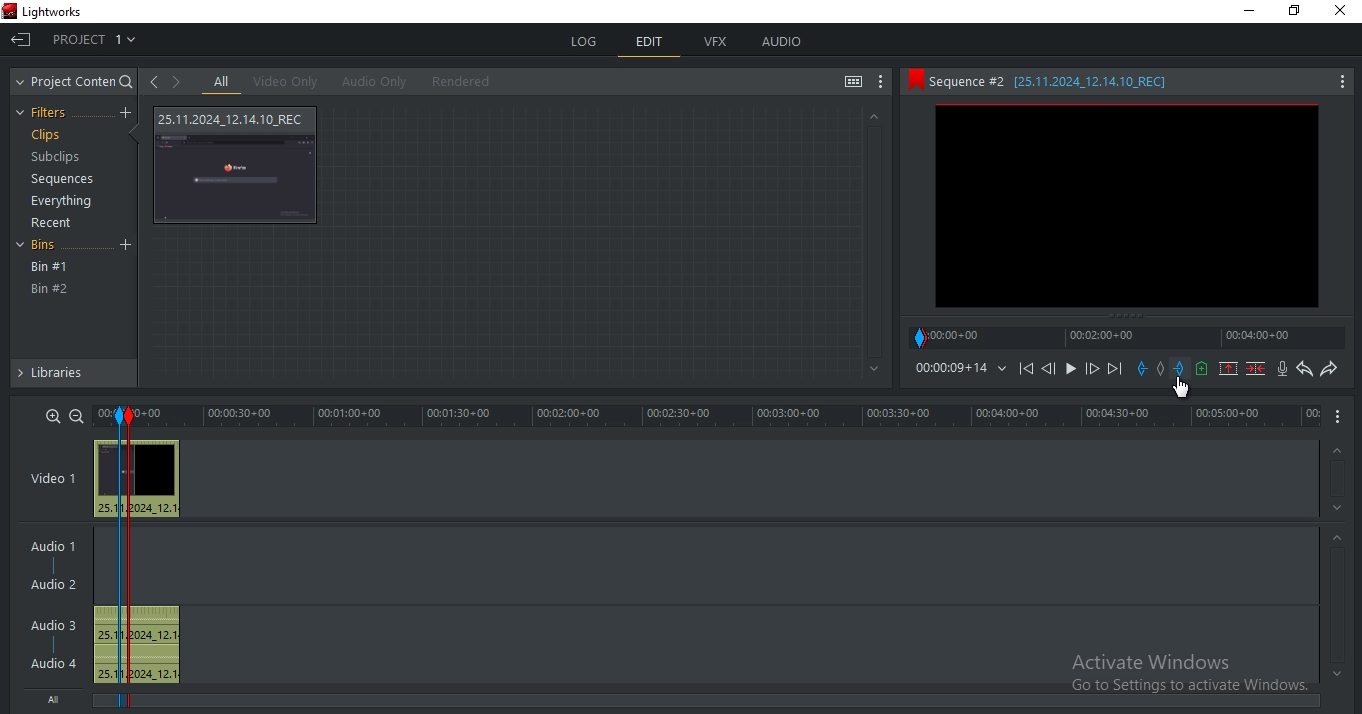 This screenshot has width=1362, height=714. Describe the element at coordinates (285, 82) in the screenshot. I see `video only` at that location.